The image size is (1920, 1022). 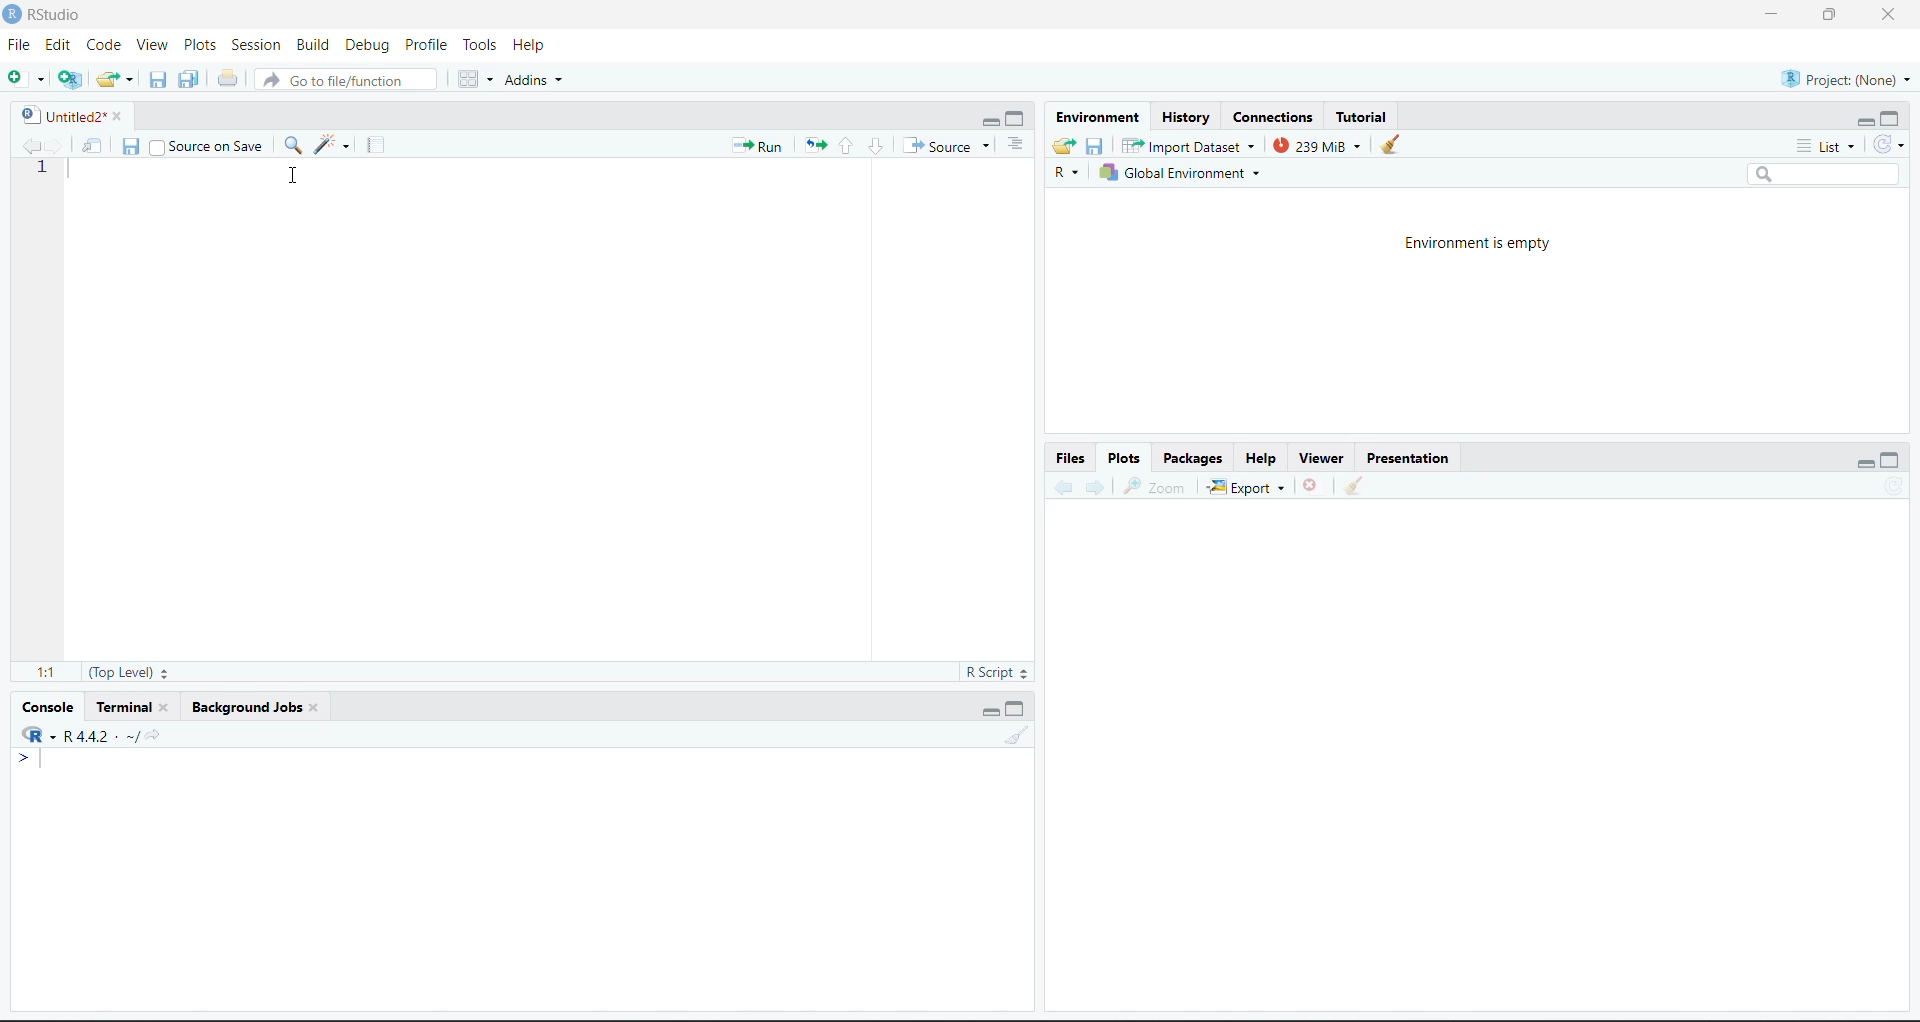 What do you see at coordinates (1249, 487) in the screenshot?
I see `Export` at bounding box center [1249, 487].